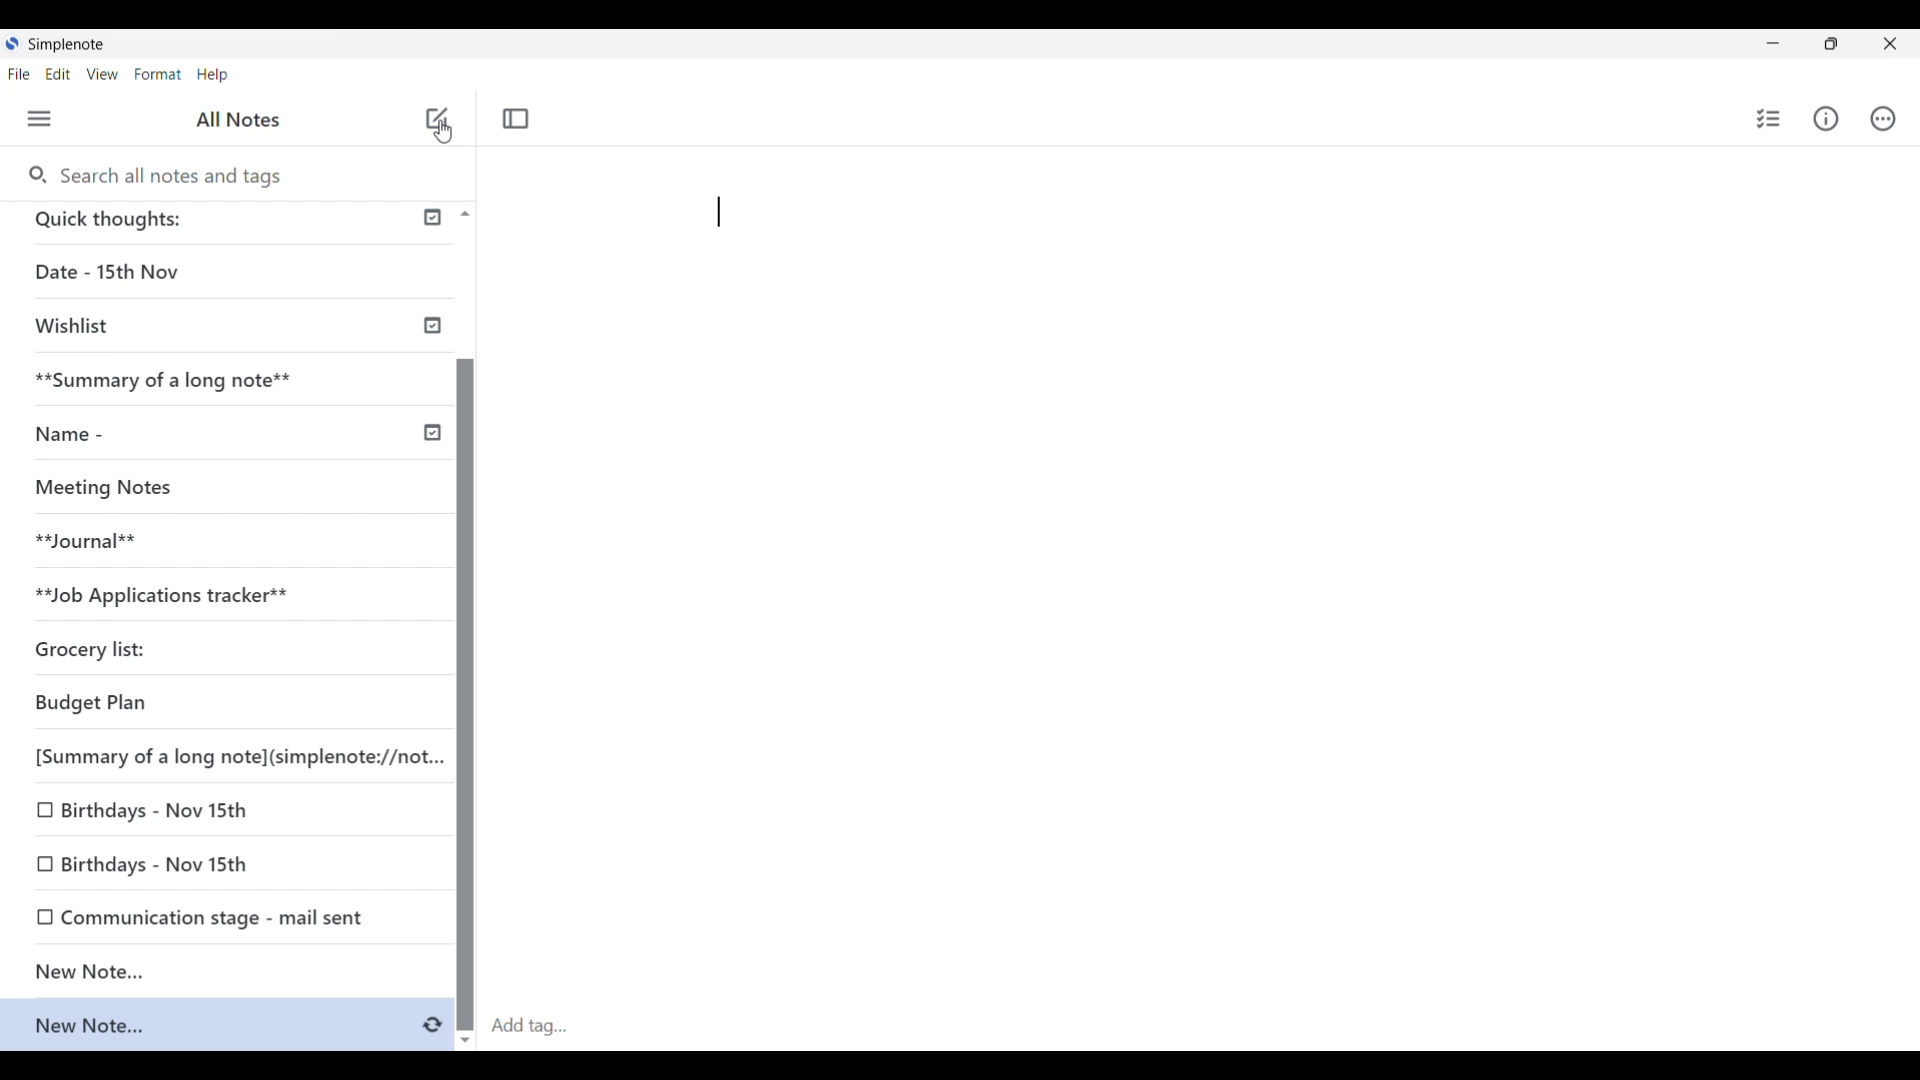 The height and width of the screenshot is (1080, 1920). What do you see at coordinates (444, 133) in the screenshot?
I see `Cursor` at bounding box center [444, 133].